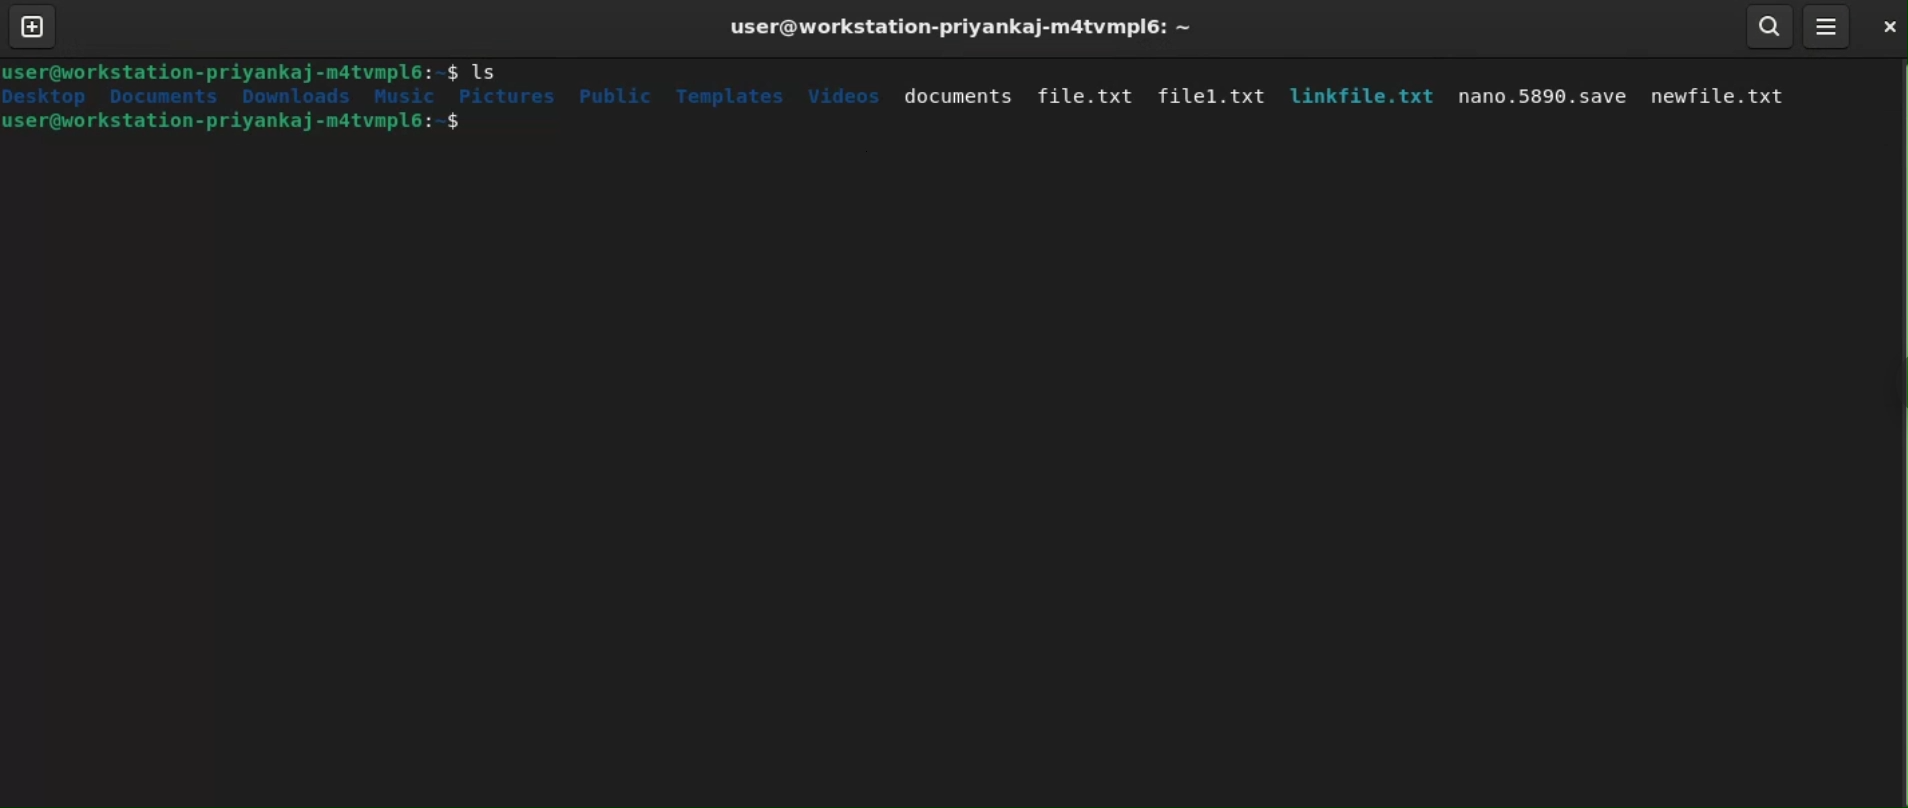 The height and width of the screenshot is (808, 1908). I want to click on documents, so click(161, 95).